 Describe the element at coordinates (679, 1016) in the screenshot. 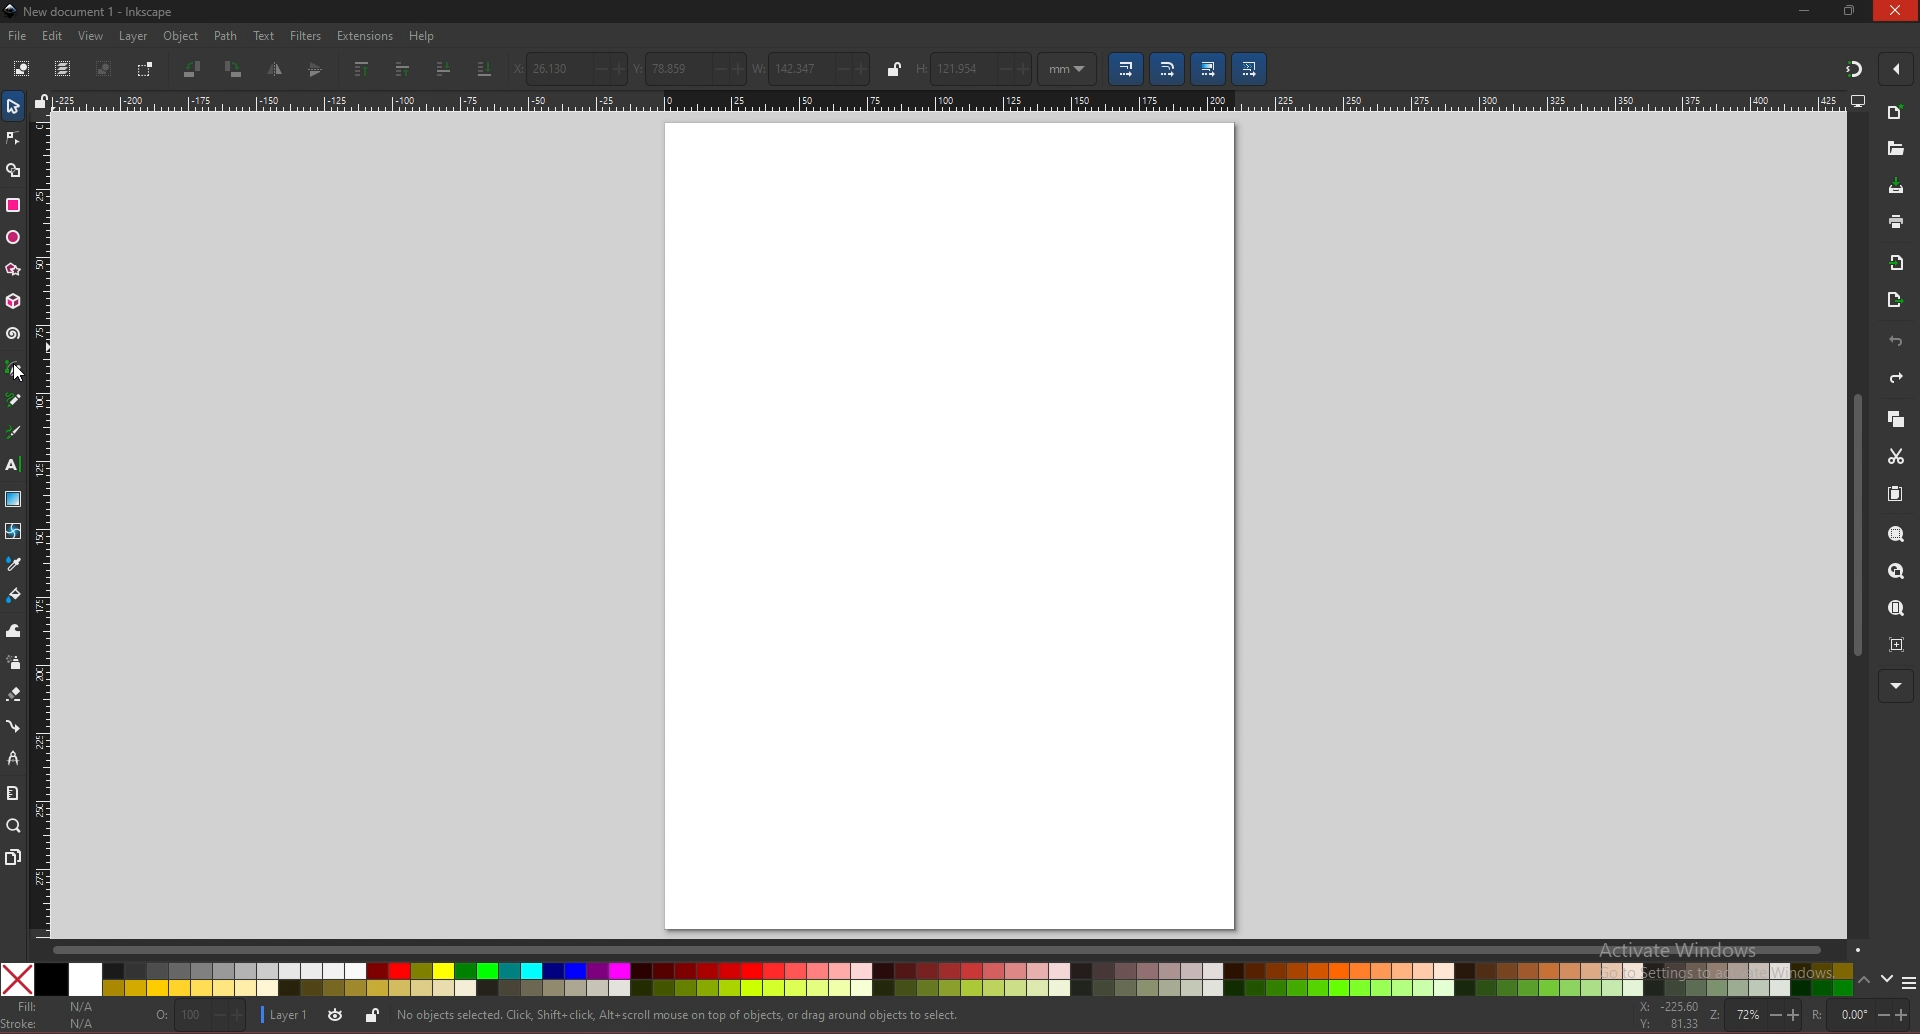

I see `info` at that location.